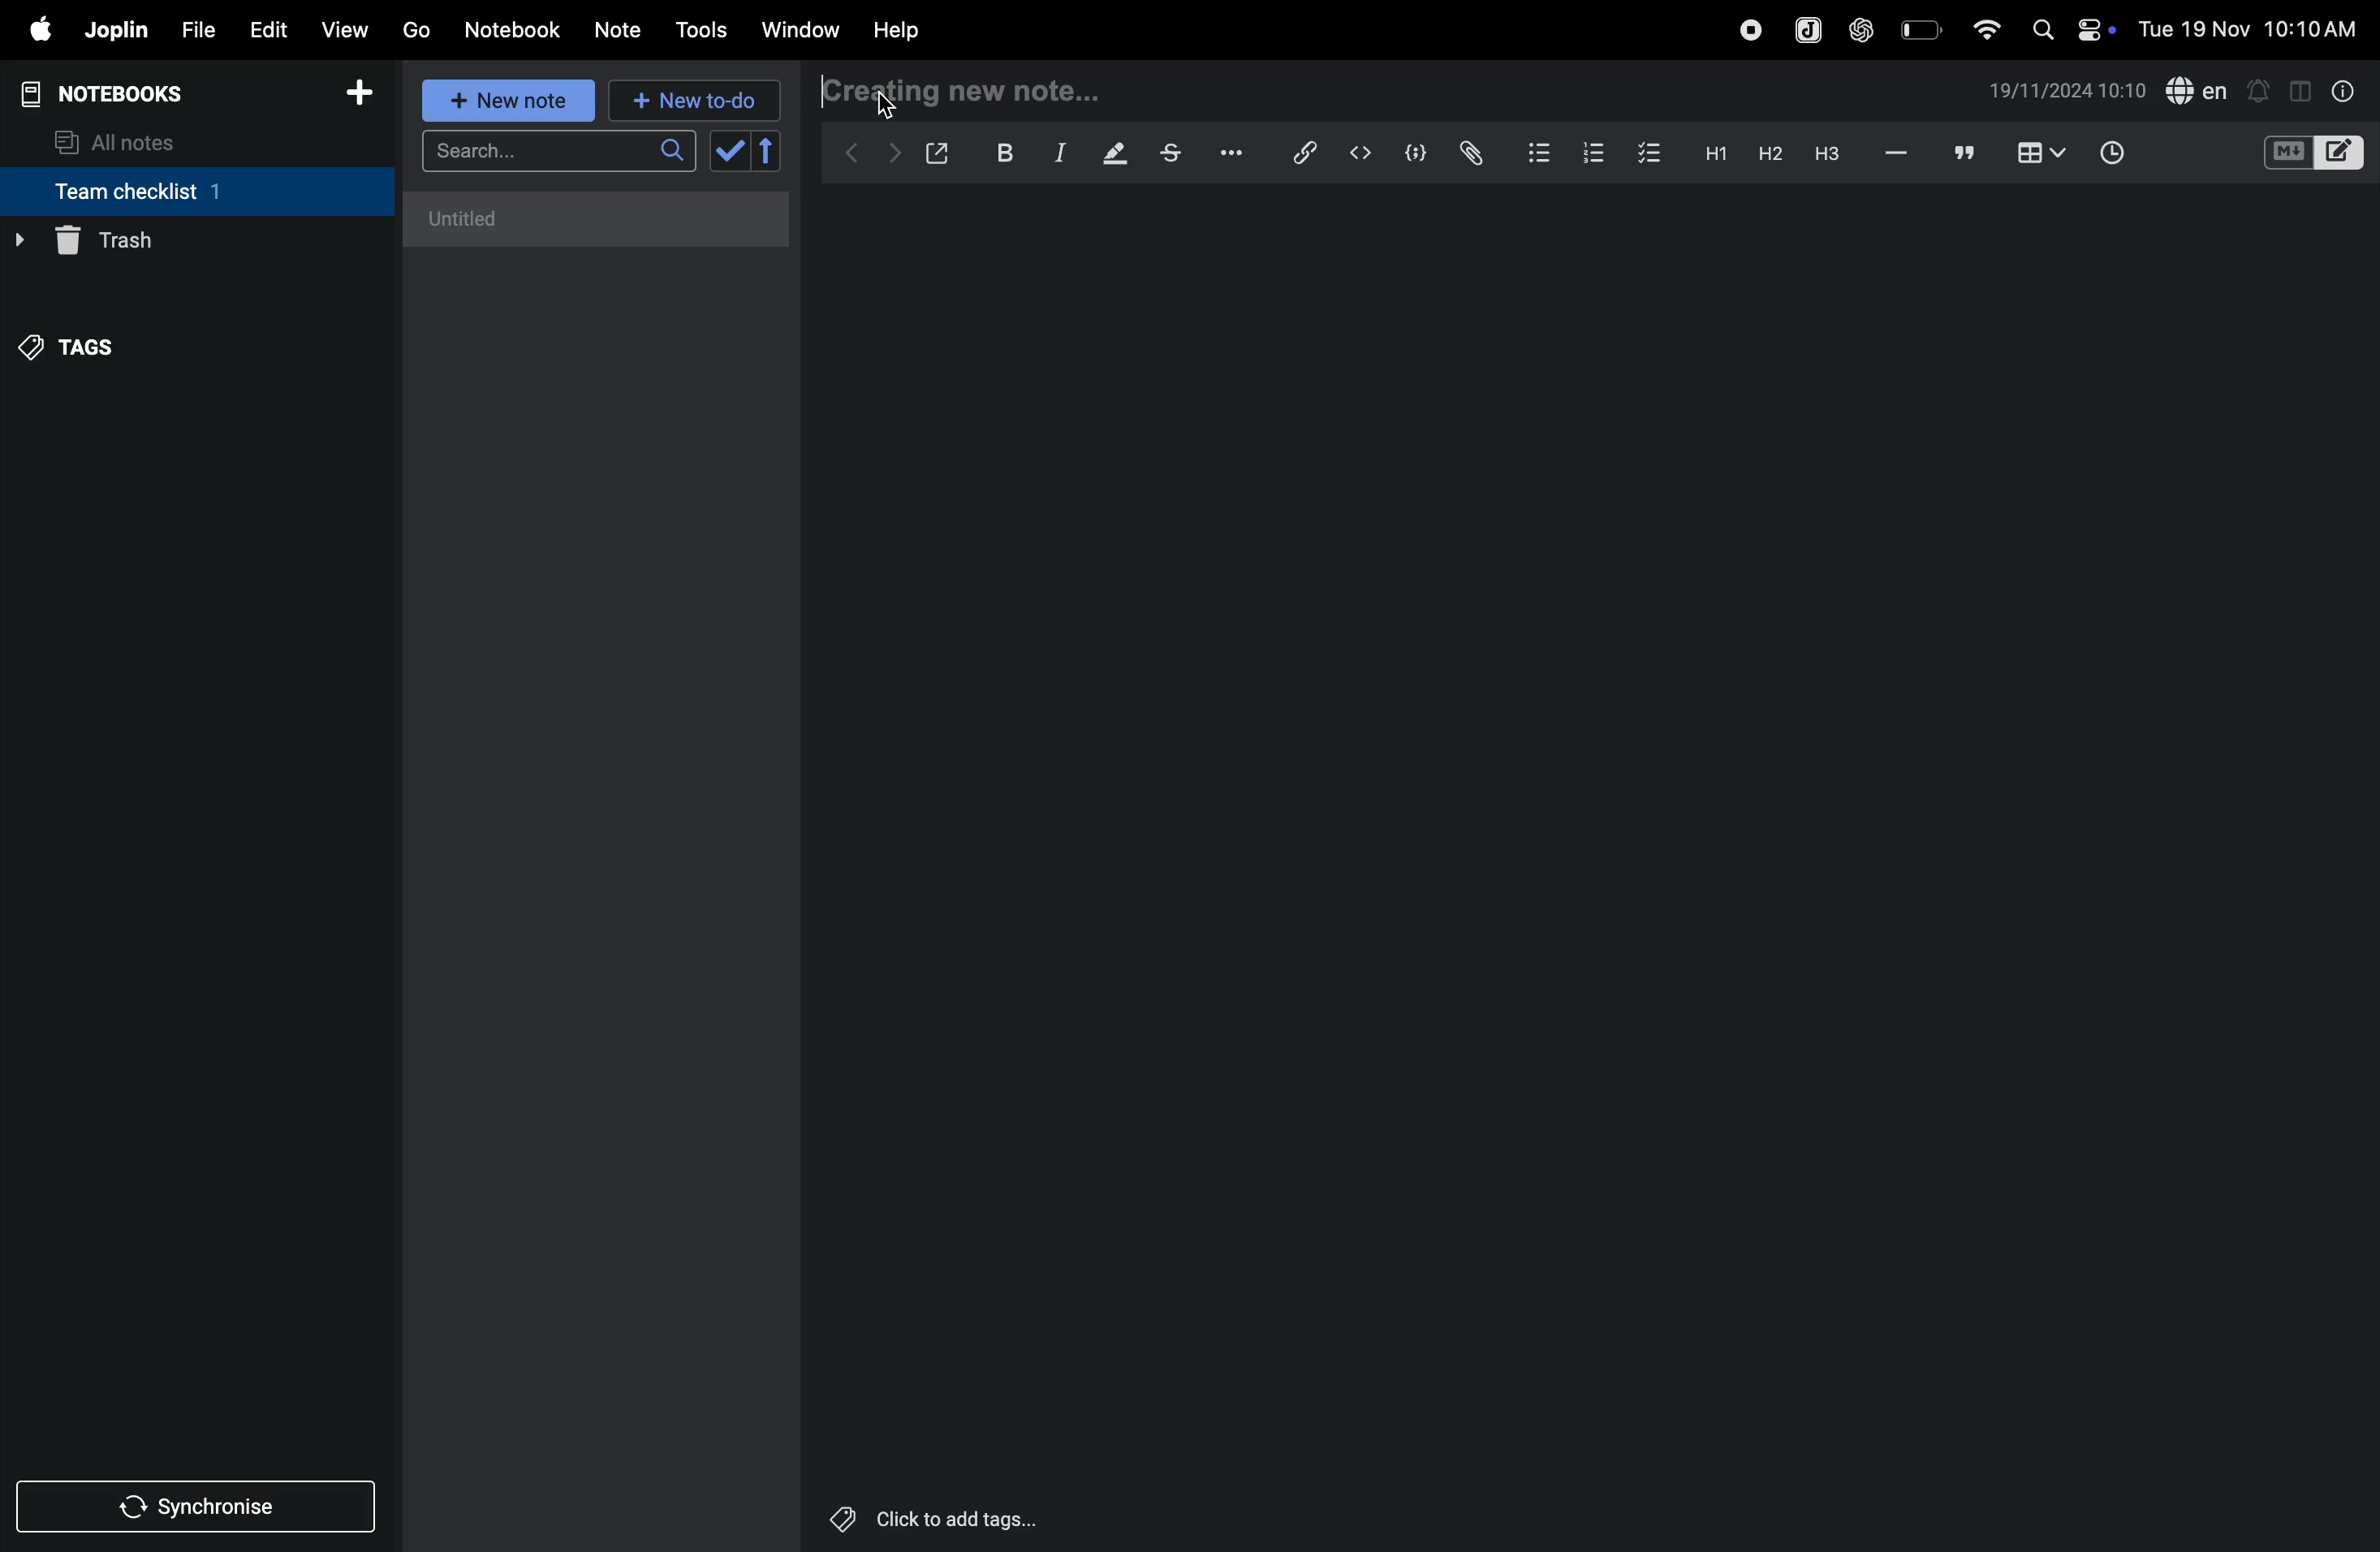  I want to click on window, so click(799, 31).